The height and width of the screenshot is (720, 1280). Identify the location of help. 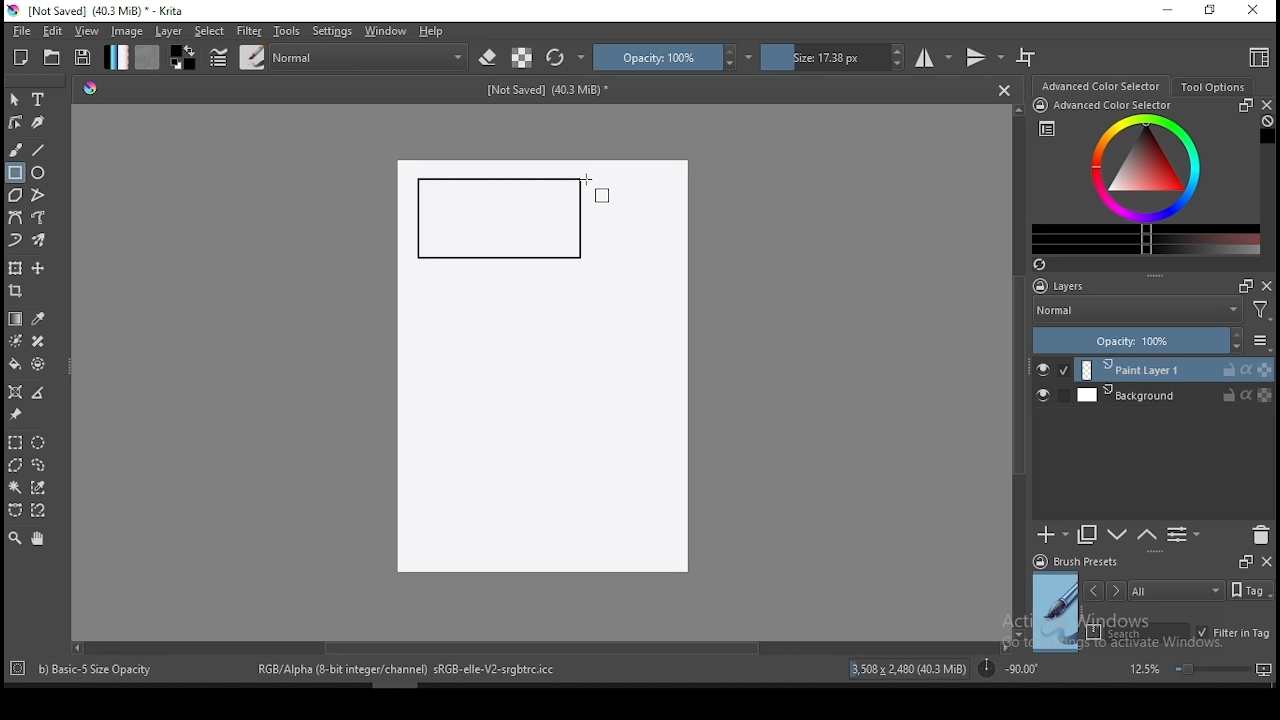
(435, 32).